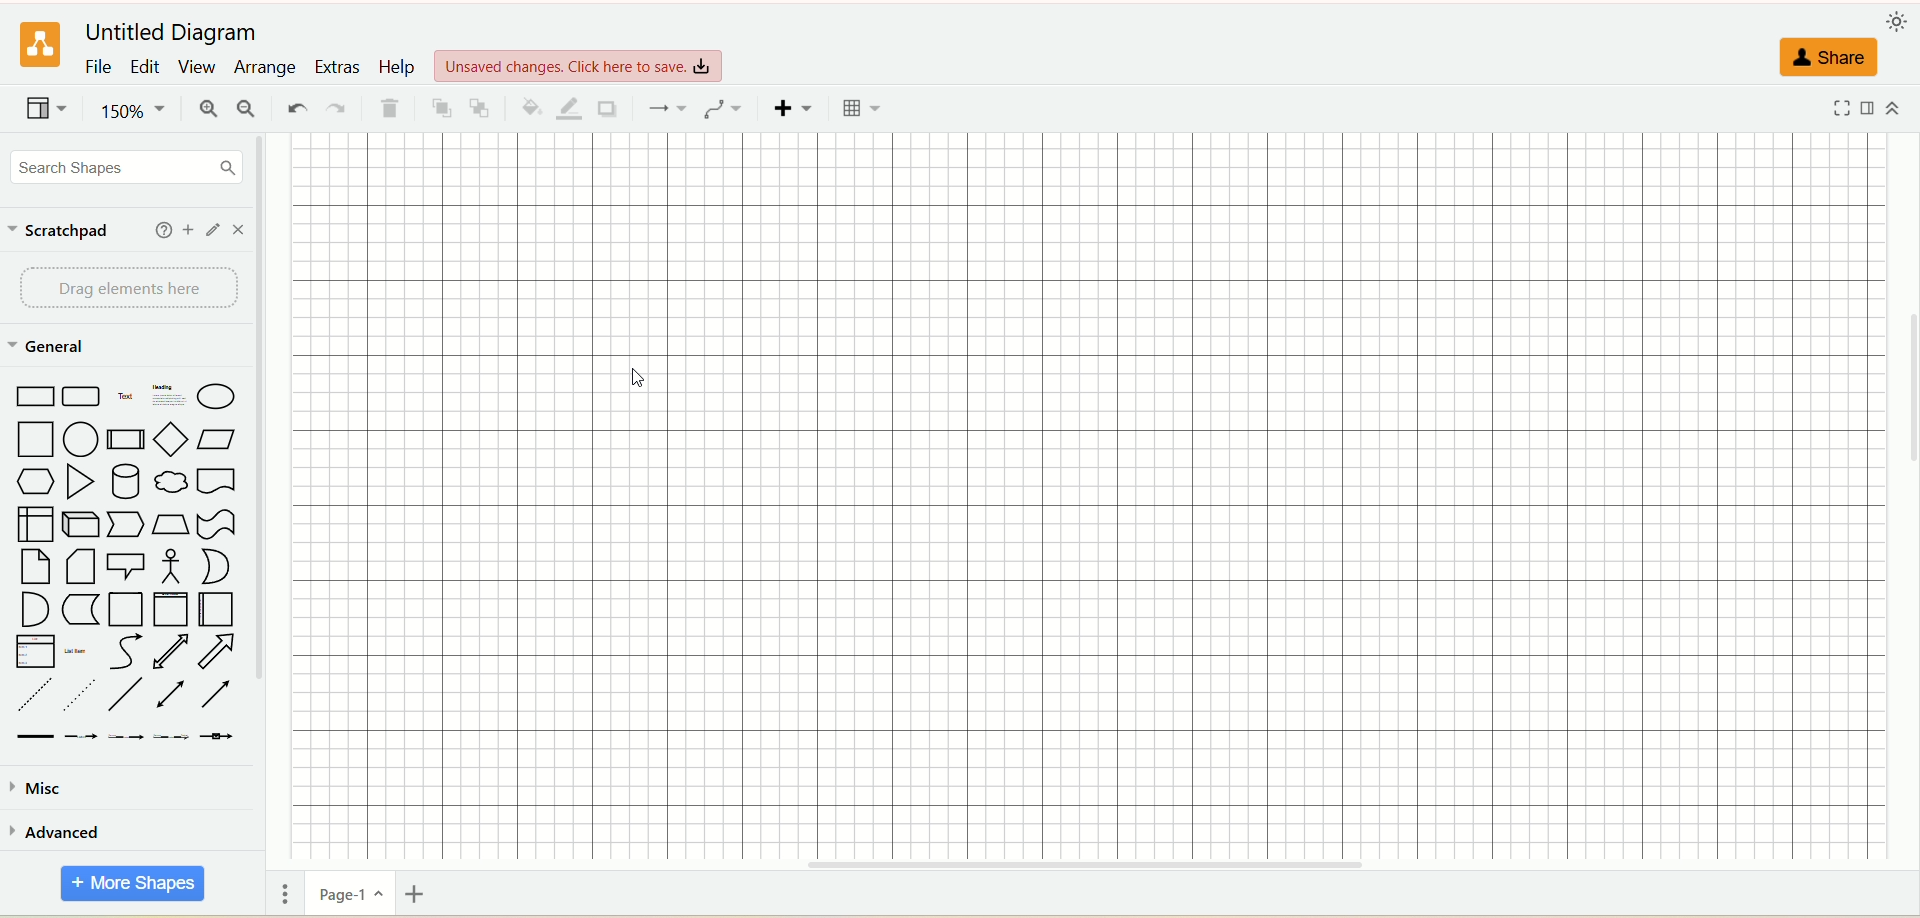 The image size is (1920, 918). I want to click on internal storage, so click(35, 524).